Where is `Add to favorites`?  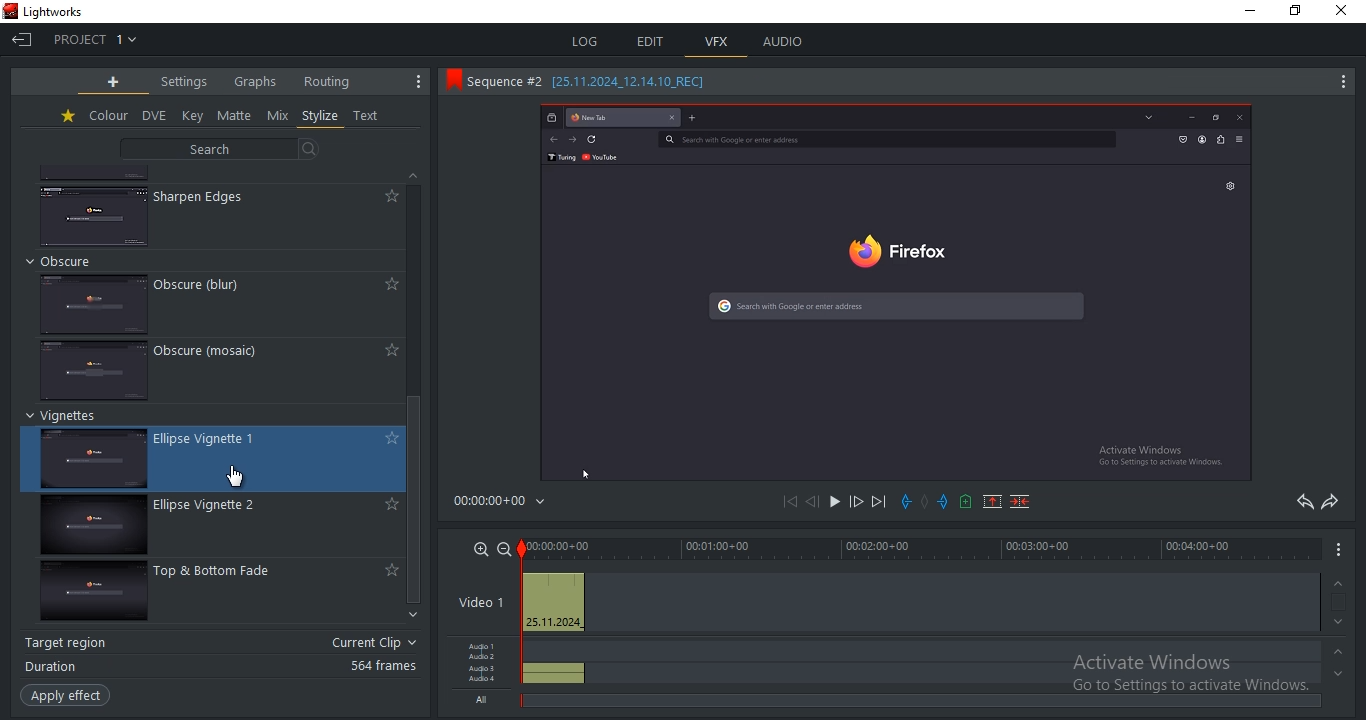
Add to favorites is located at coordinates (388, 196).